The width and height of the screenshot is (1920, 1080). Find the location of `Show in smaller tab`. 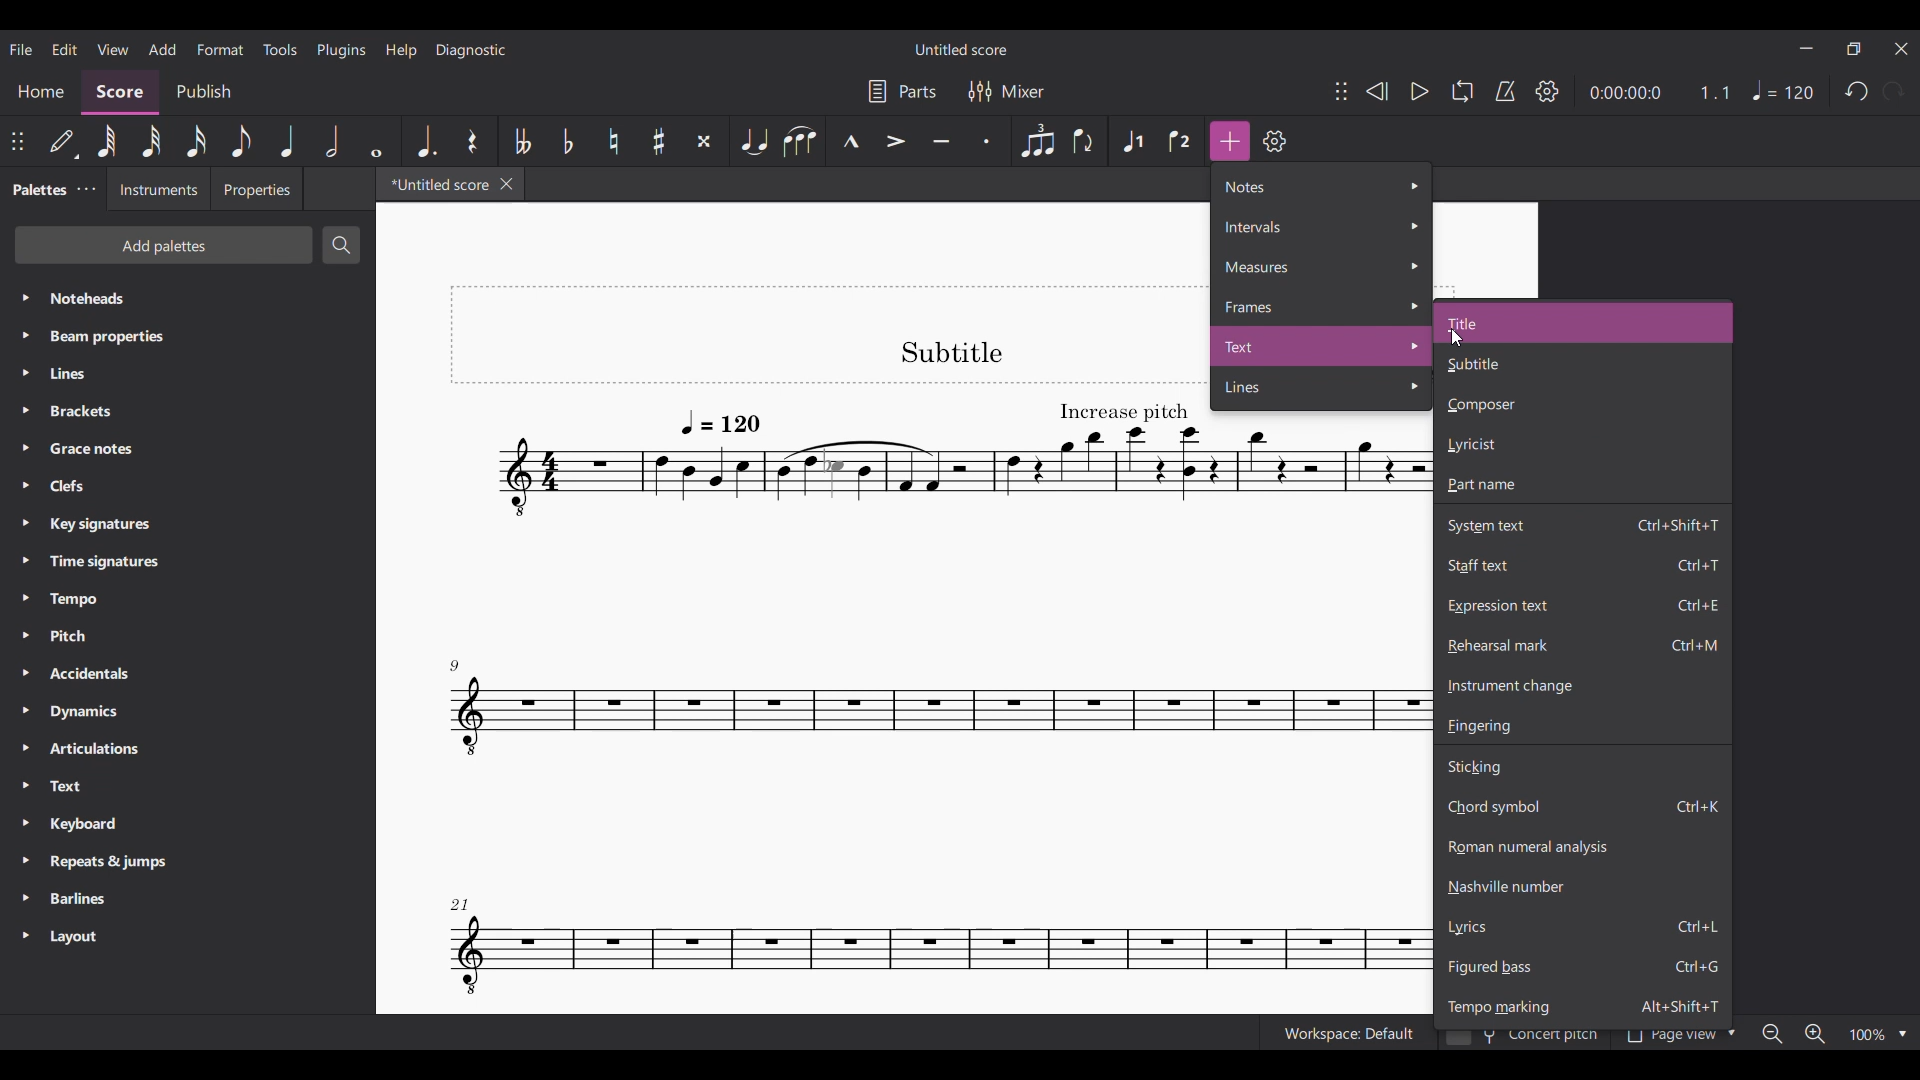

Show in smaller tab is located at coordinates (1854, 49).